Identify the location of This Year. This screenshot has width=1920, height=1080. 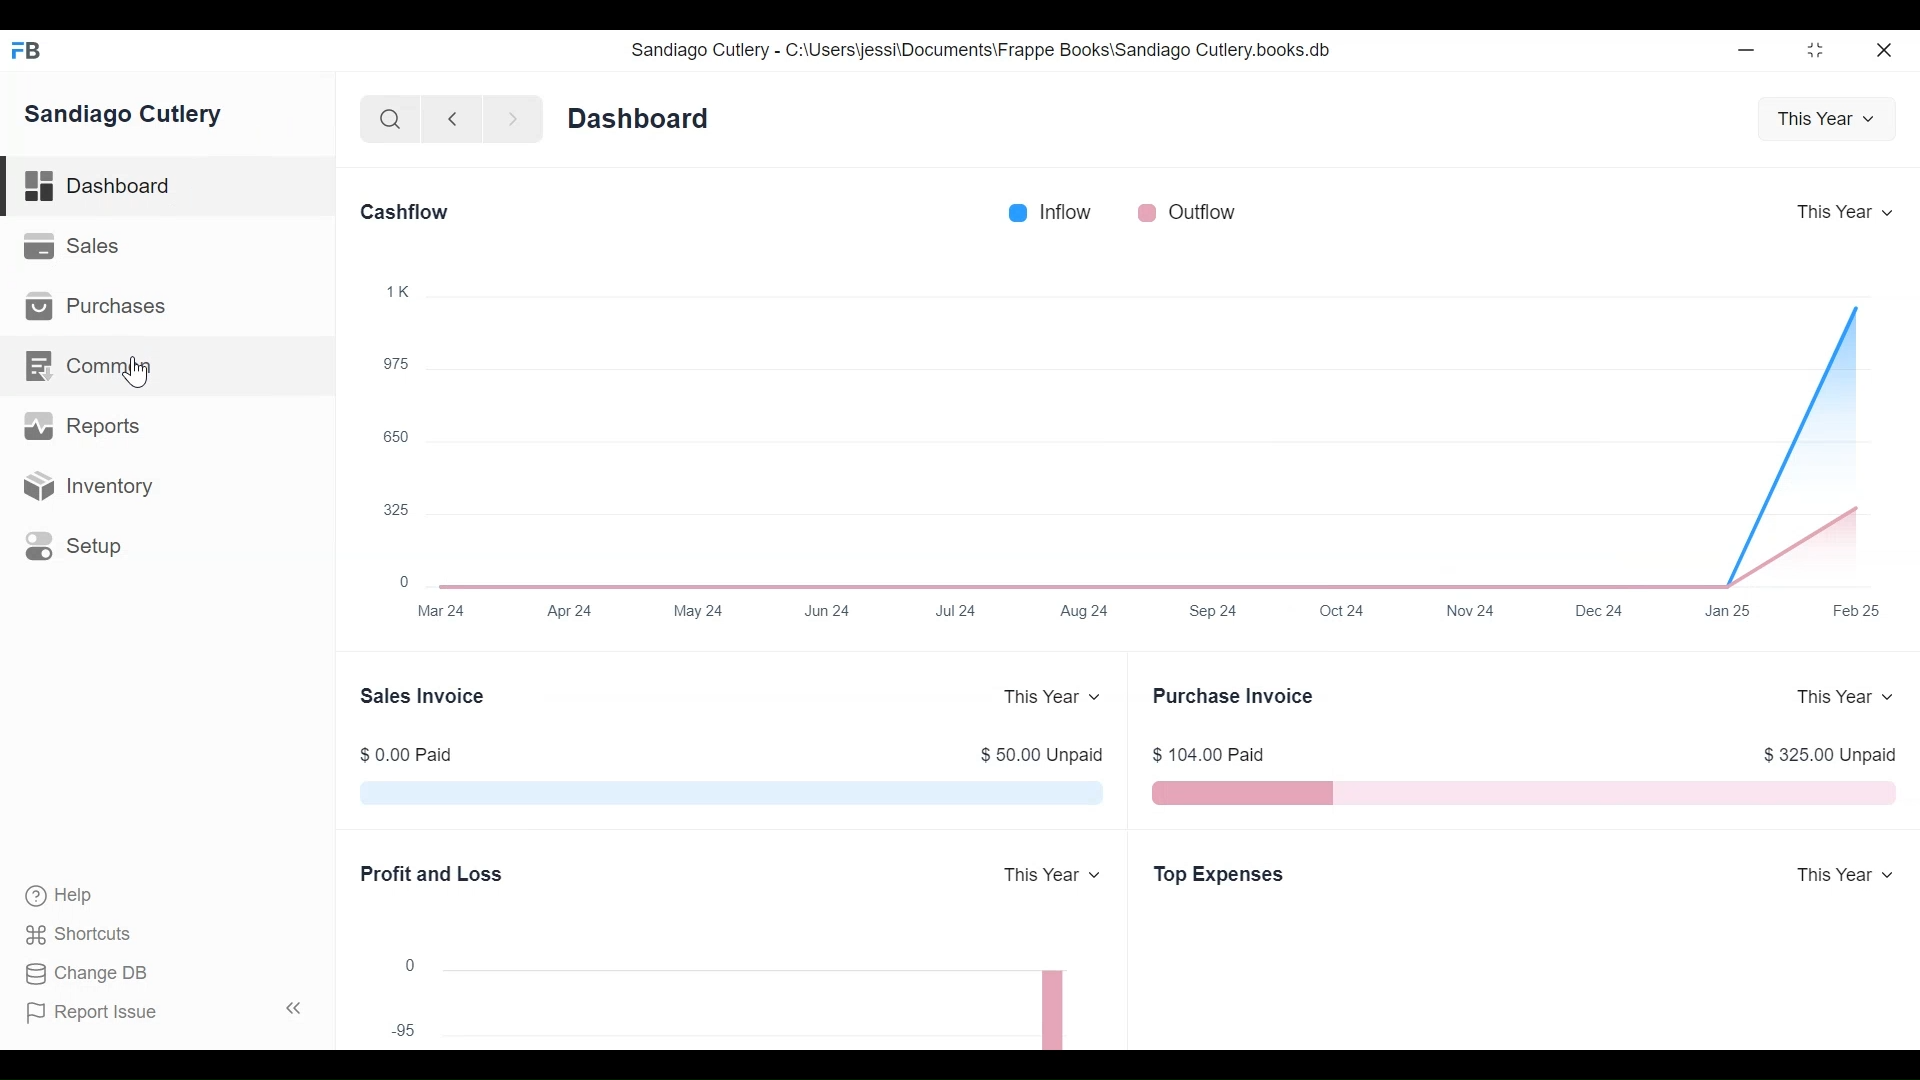
(1054, 697).